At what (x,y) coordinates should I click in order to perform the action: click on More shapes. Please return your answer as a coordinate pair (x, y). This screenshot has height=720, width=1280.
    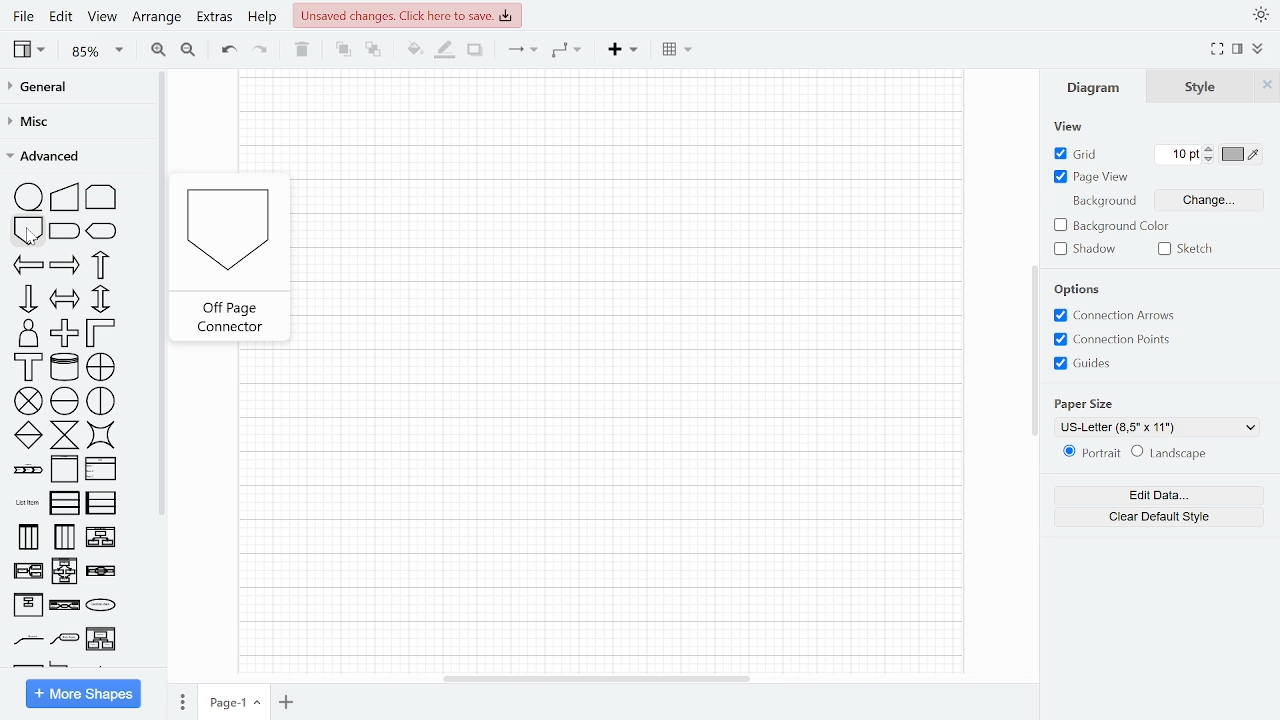
    Looking at the image, I should click on (82, 693).